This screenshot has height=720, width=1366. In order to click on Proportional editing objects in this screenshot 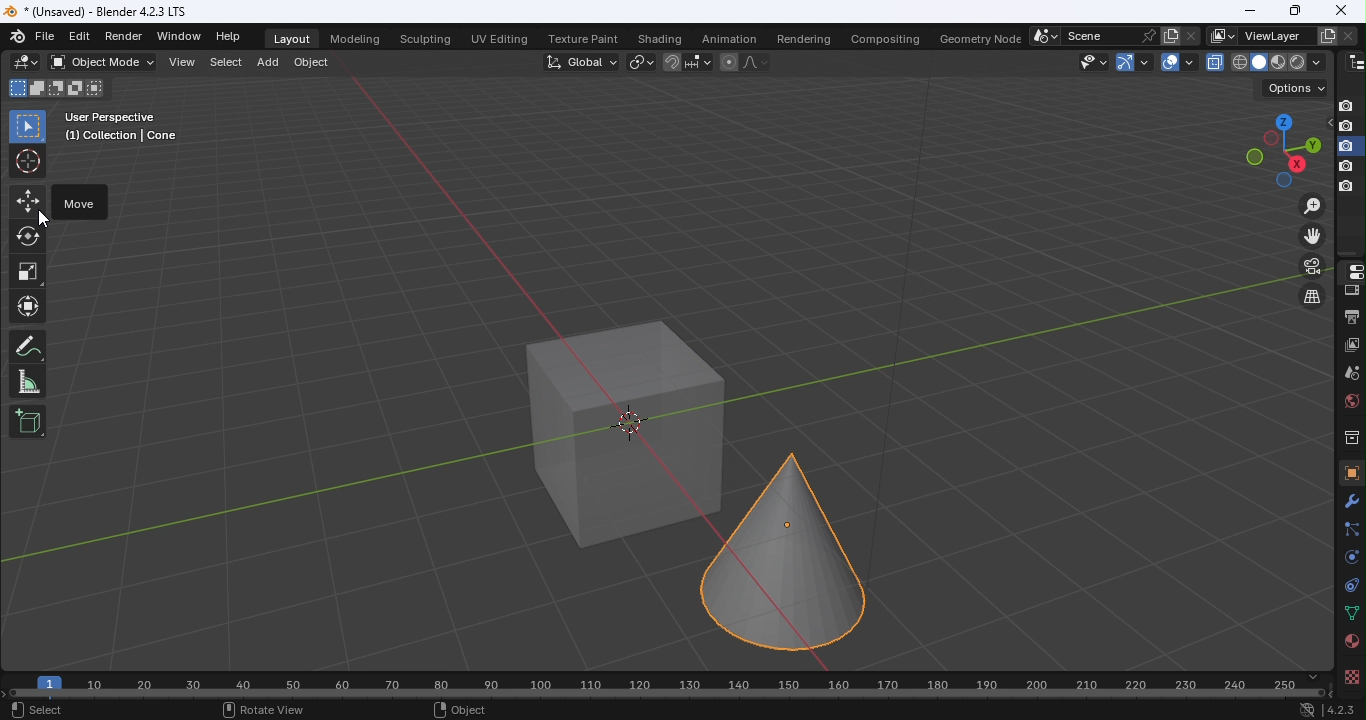, I will do `click(728, 64)`.